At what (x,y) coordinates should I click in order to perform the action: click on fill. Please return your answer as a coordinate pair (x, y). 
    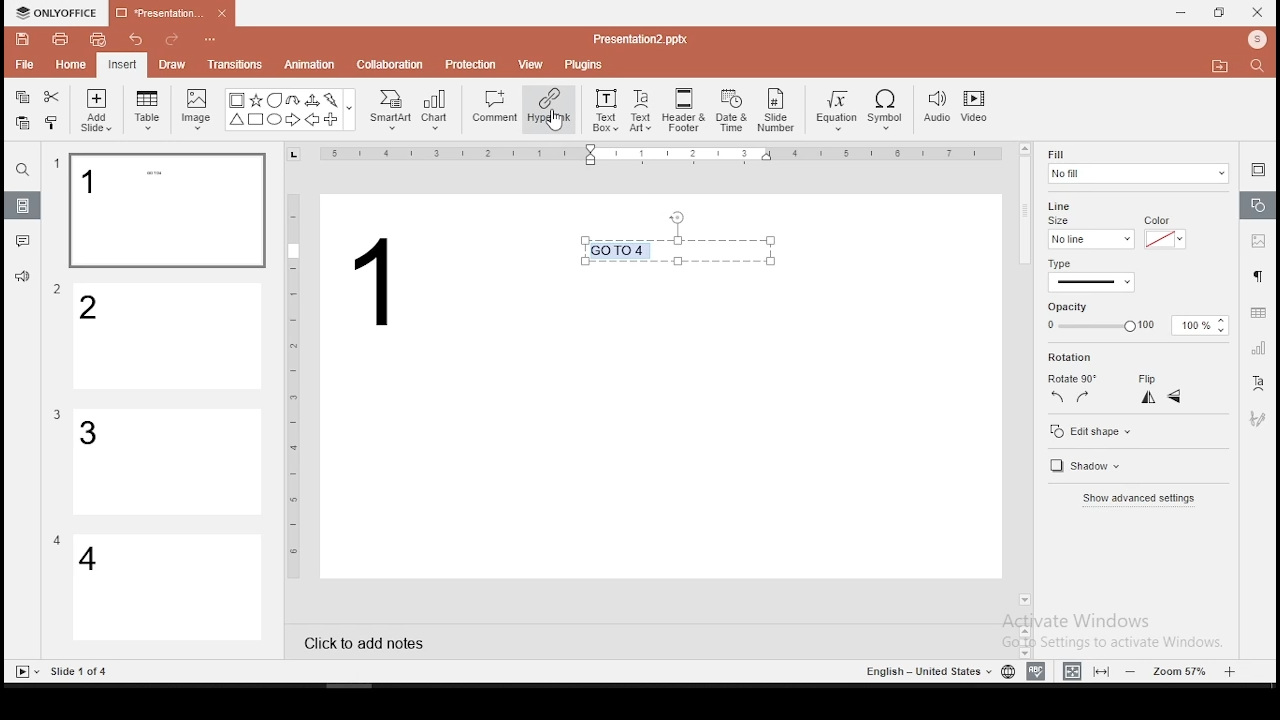
    Looking at the image, I should click on (1137, 166).